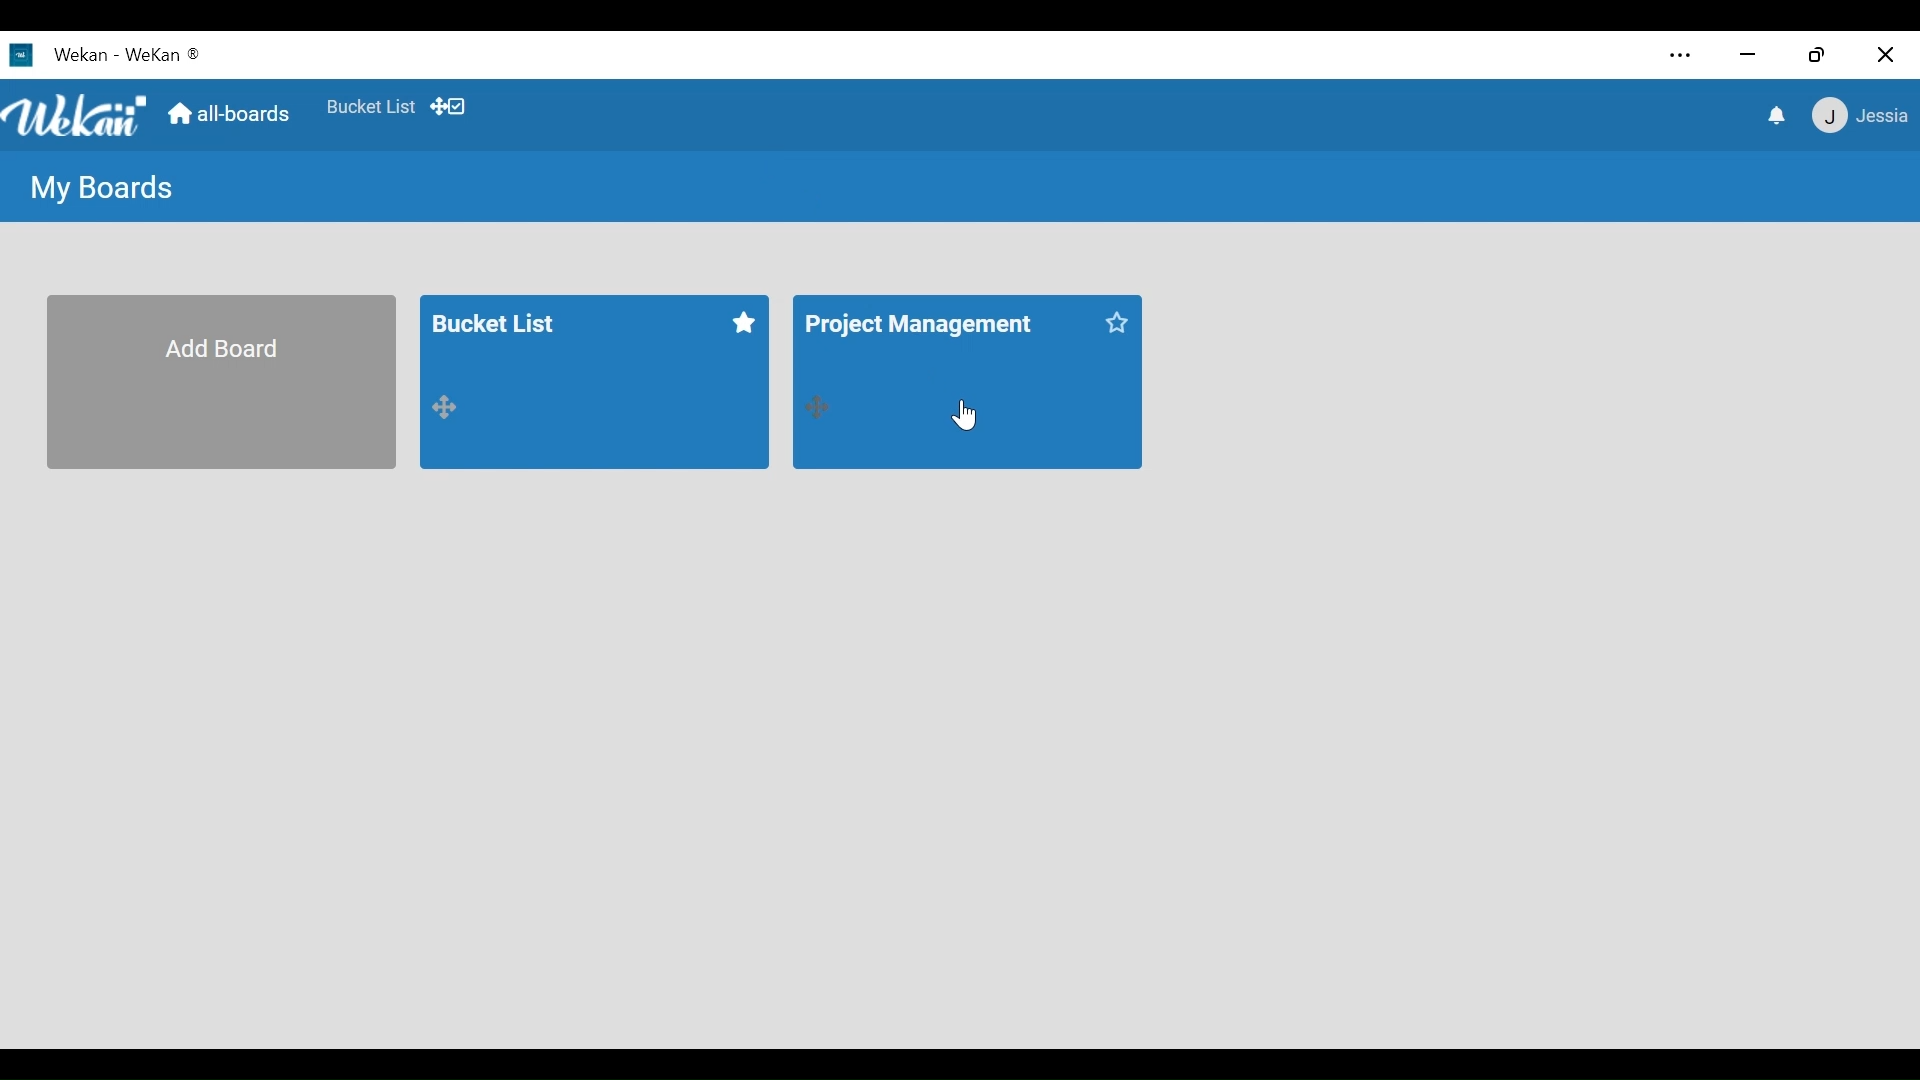 The image size is (1920, 1080). Describe the element at coordinates (450, 406) in the screenshot. I see `drag` at that location.